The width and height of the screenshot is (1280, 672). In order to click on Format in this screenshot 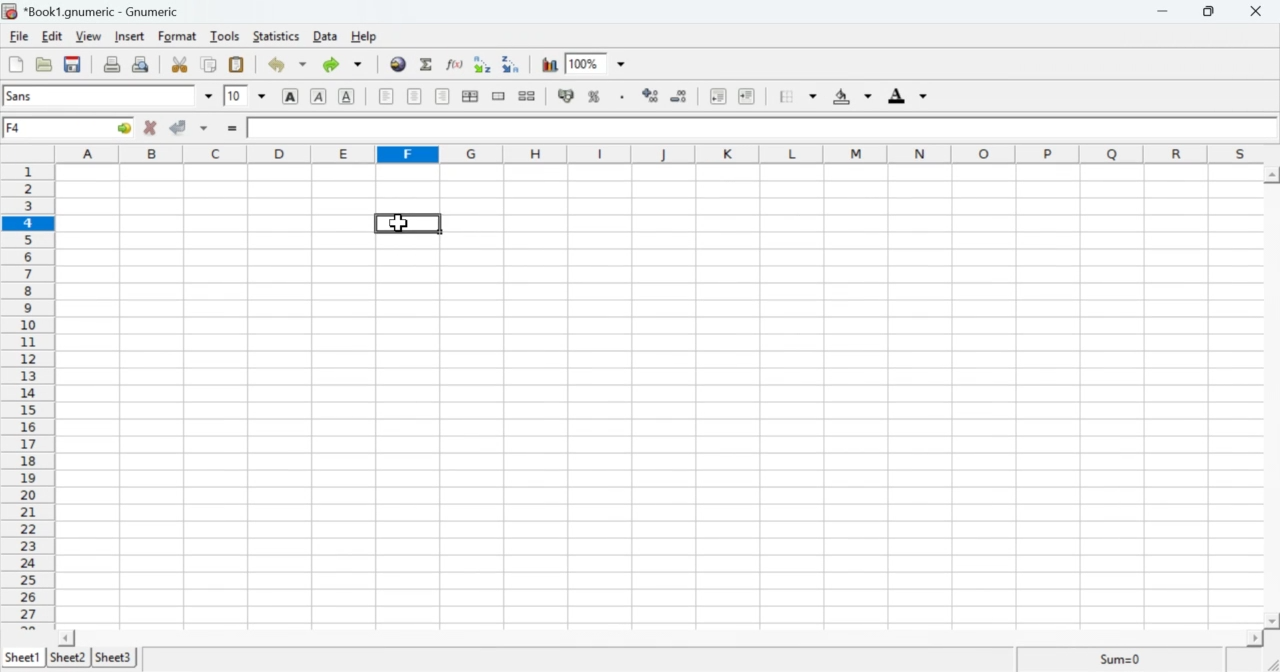, I will do `click(177, 36)`.